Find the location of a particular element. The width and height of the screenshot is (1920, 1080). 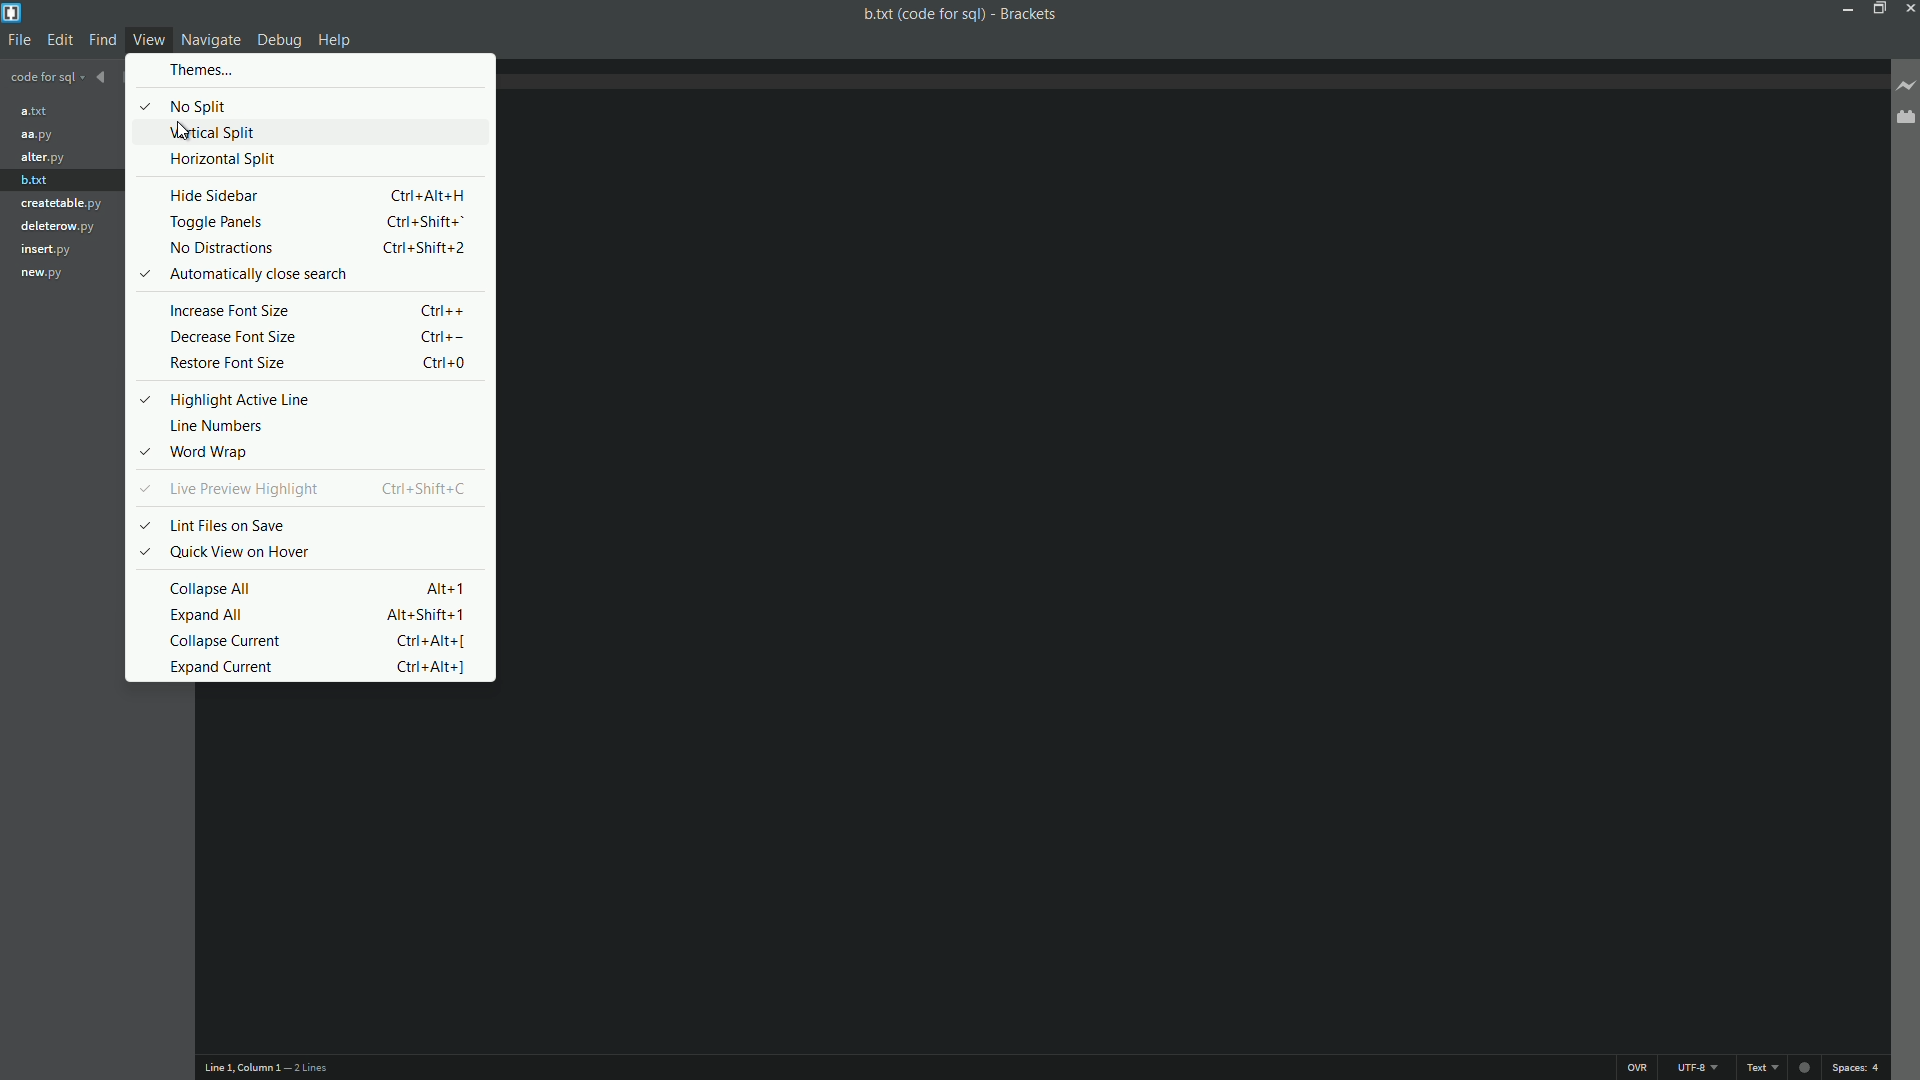

new.py is located at coordinates (41, 272).